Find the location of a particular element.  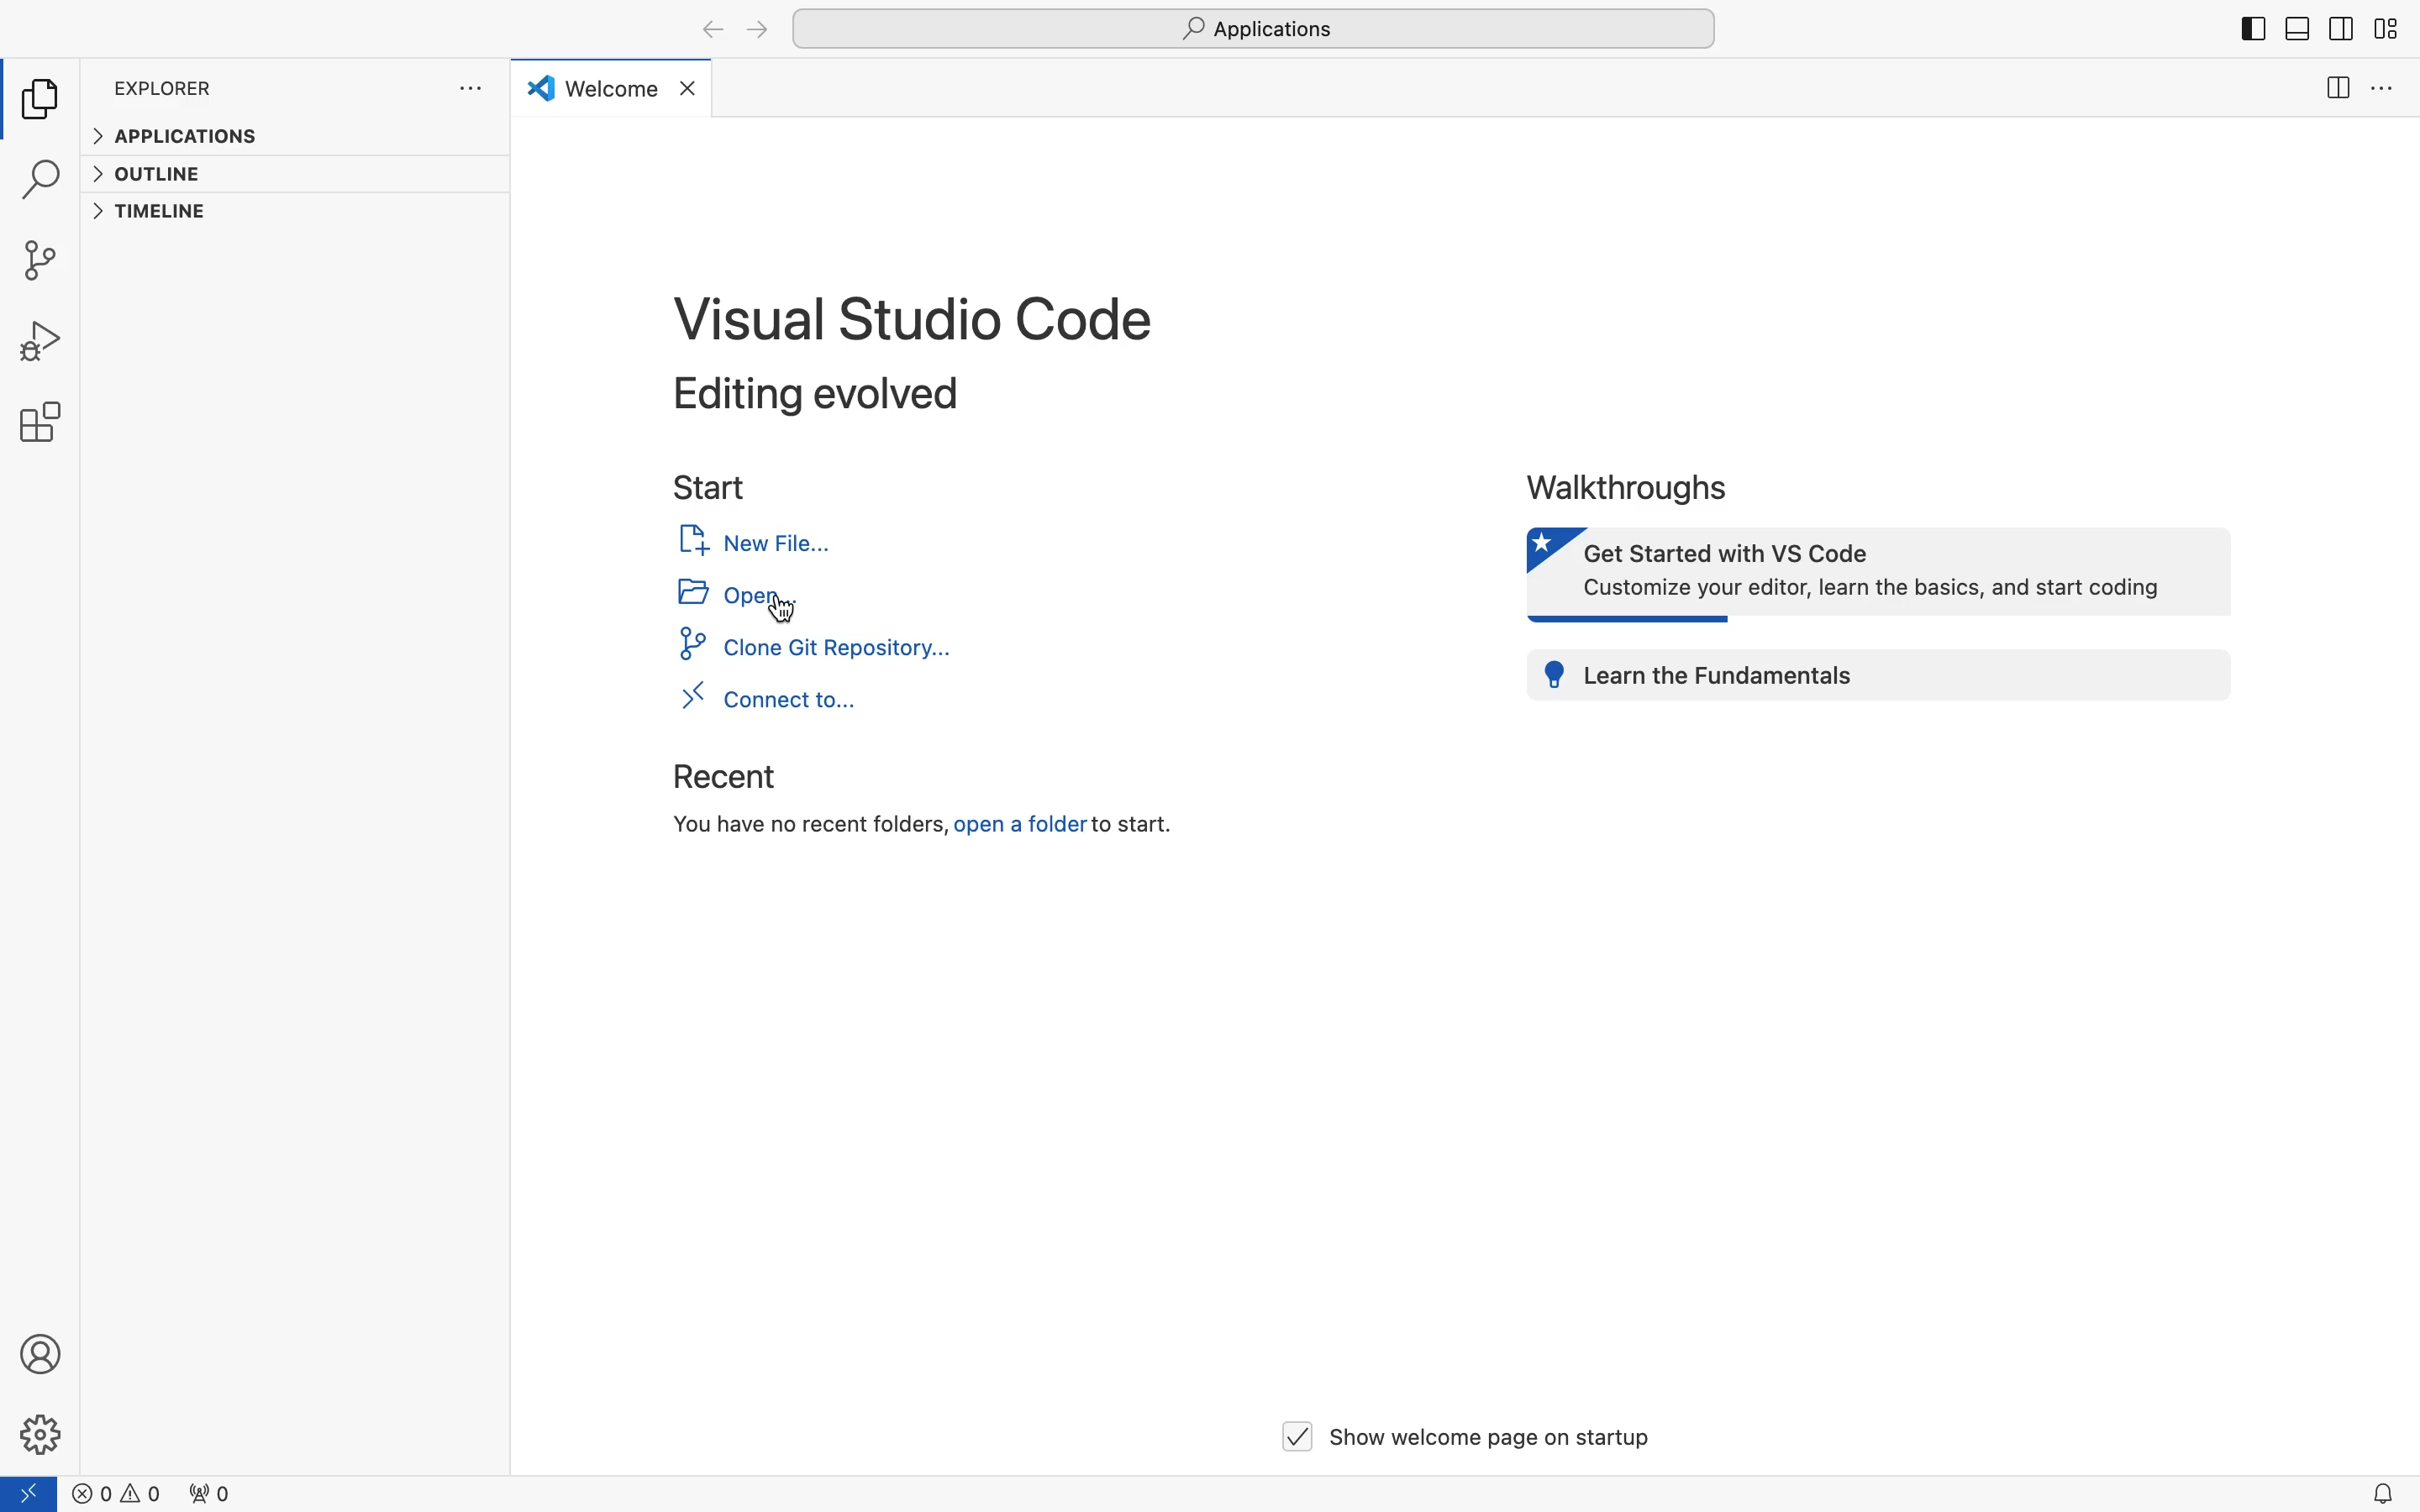

clone git repository is located at coordinates (820, 650).